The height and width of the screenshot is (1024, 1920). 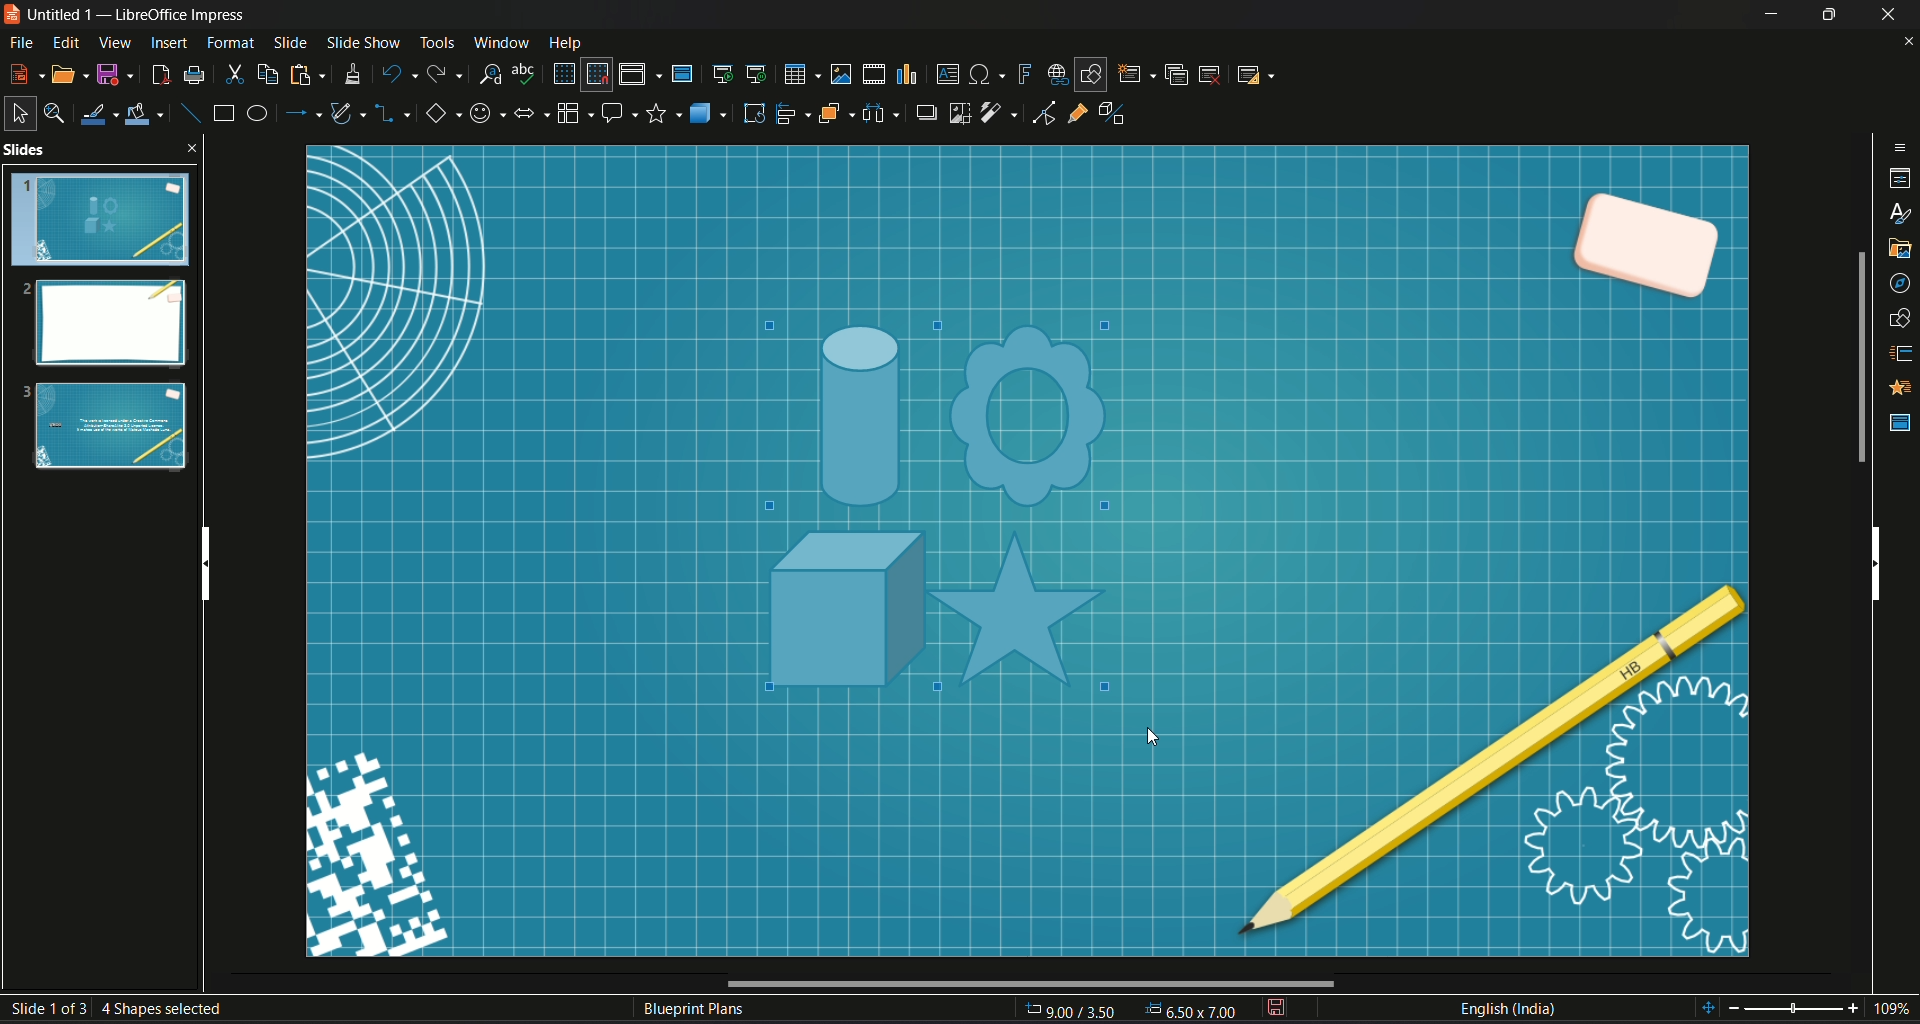 What do you see at coordinates (350, 114) in the screenshot?
I see `curves and polygon` at bounding box center [350, 114].